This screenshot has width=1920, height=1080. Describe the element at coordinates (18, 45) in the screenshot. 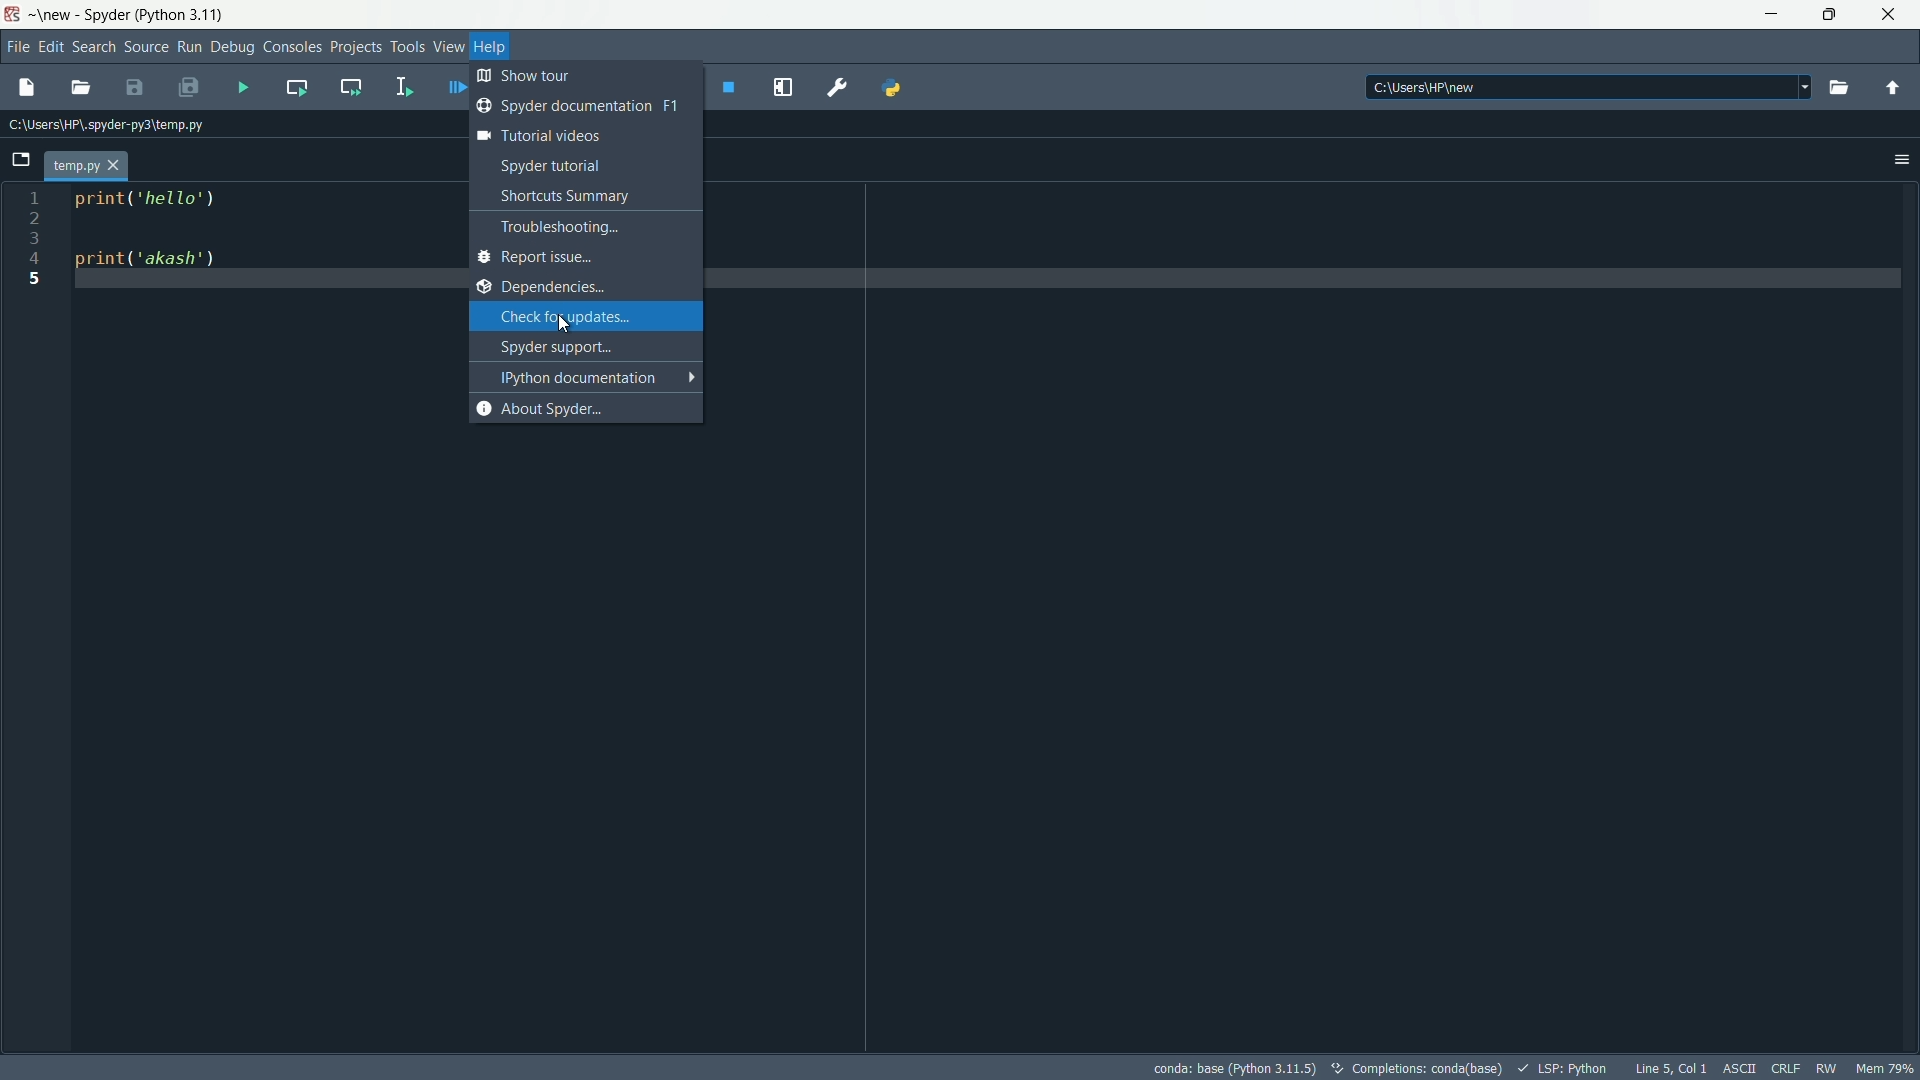

I see `file menu` at that location.